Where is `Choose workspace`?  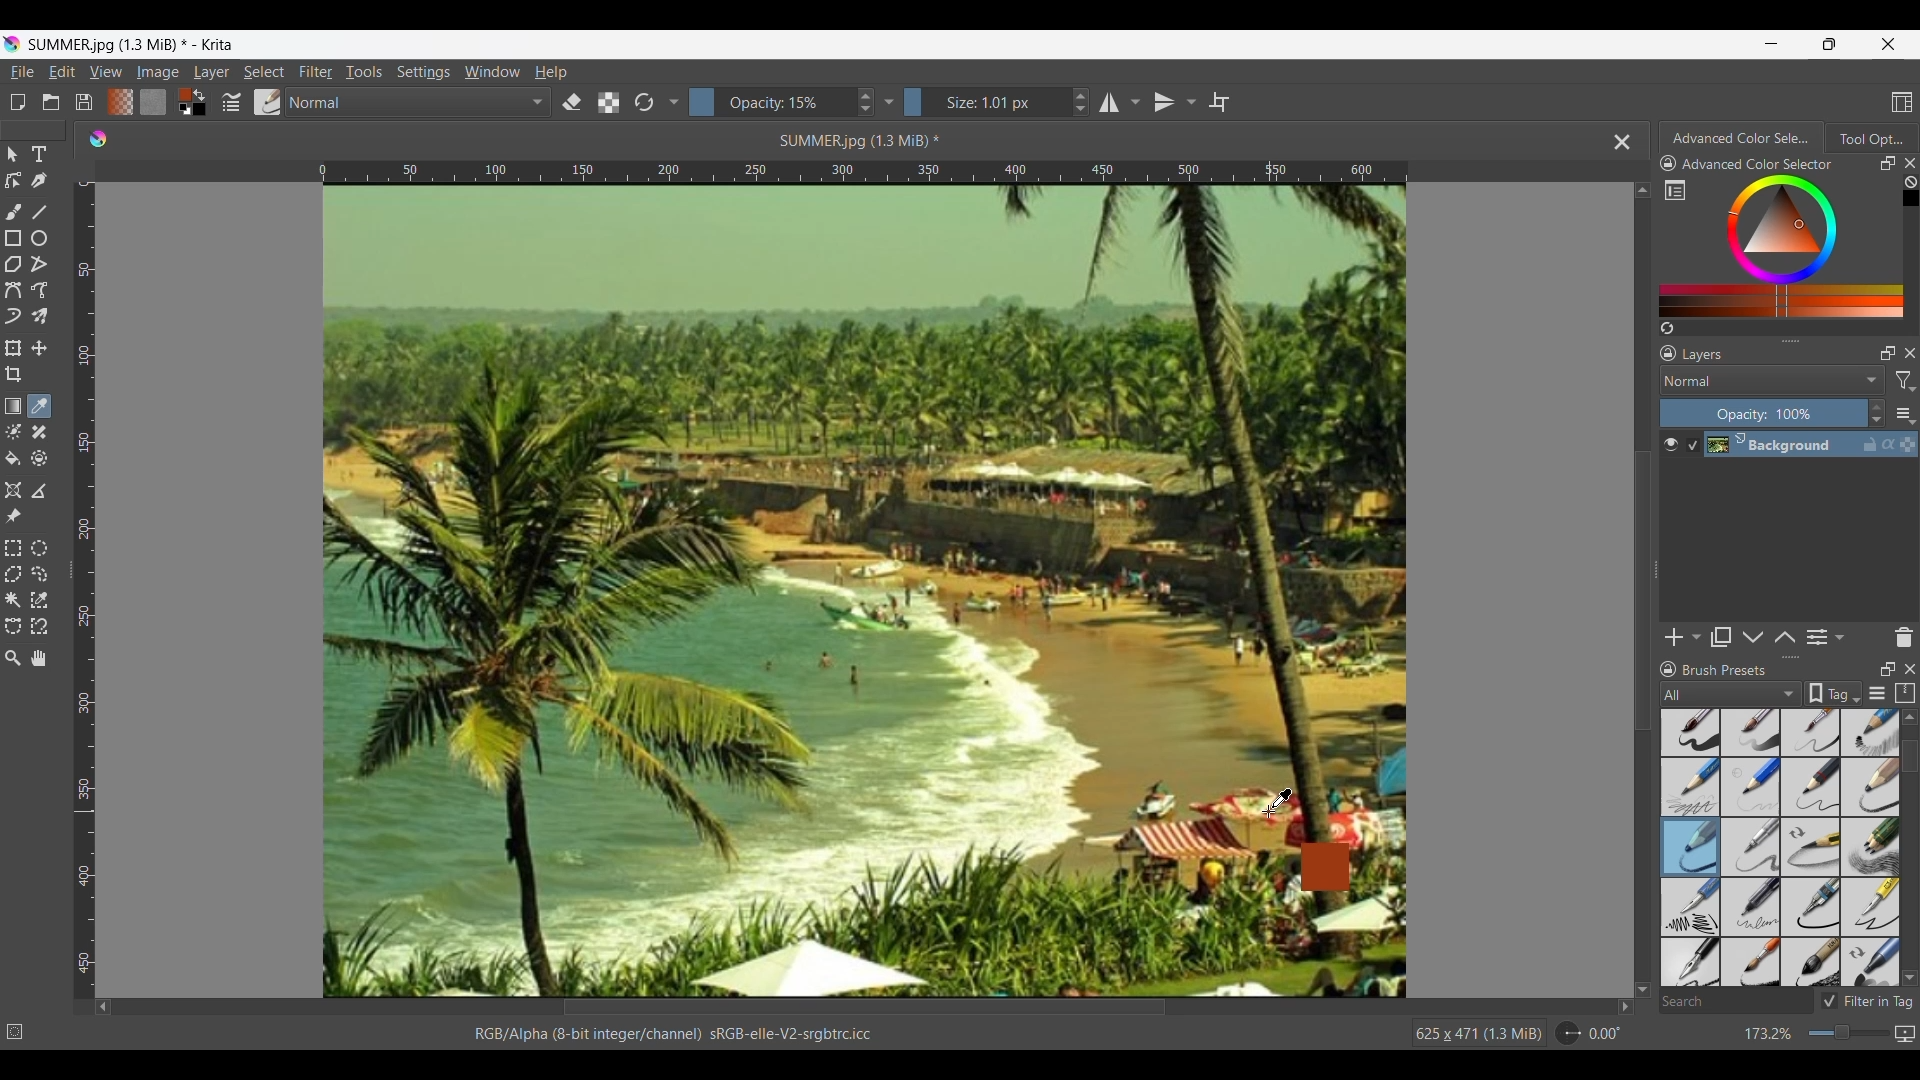 Choose workspace is located at coordinates (1902, 102).